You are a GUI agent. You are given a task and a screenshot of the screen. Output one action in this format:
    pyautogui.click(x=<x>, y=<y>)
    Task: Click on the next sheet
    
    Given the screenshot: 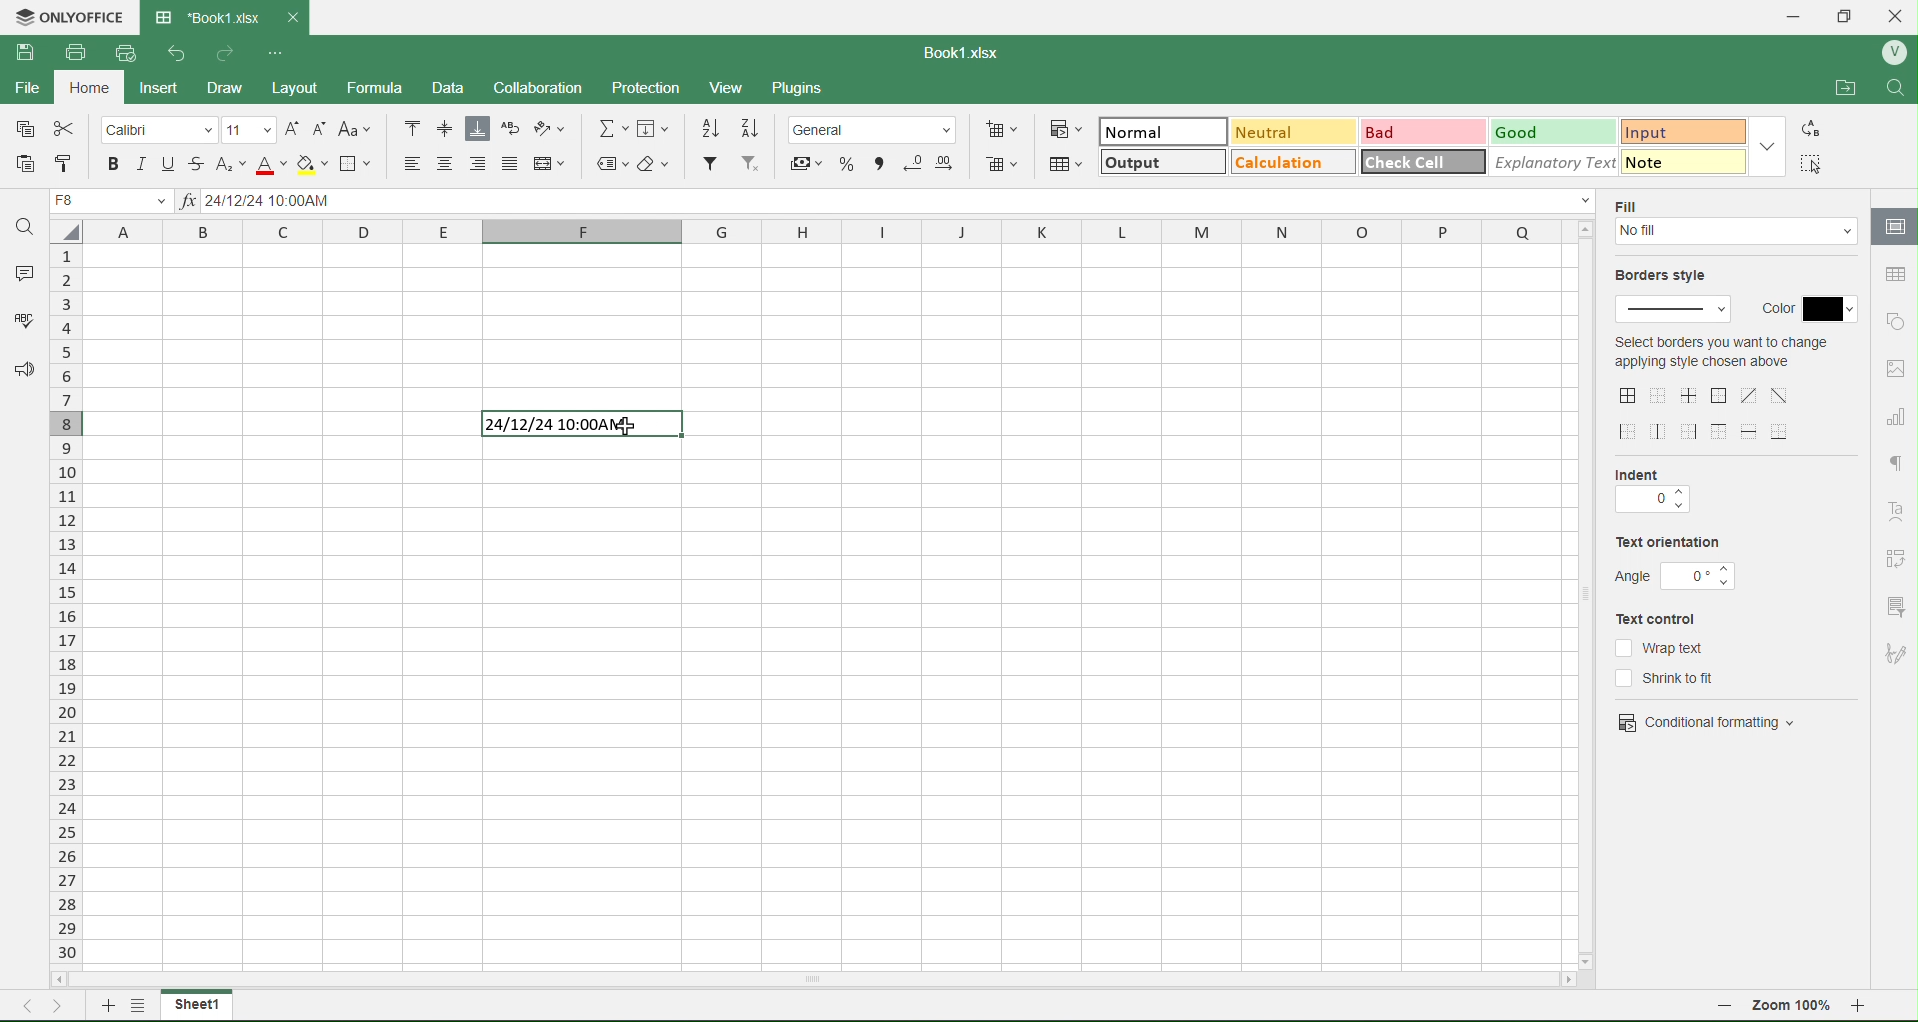 What is the action you would take?
    pyautogui.click(x=62, y=1004)
    